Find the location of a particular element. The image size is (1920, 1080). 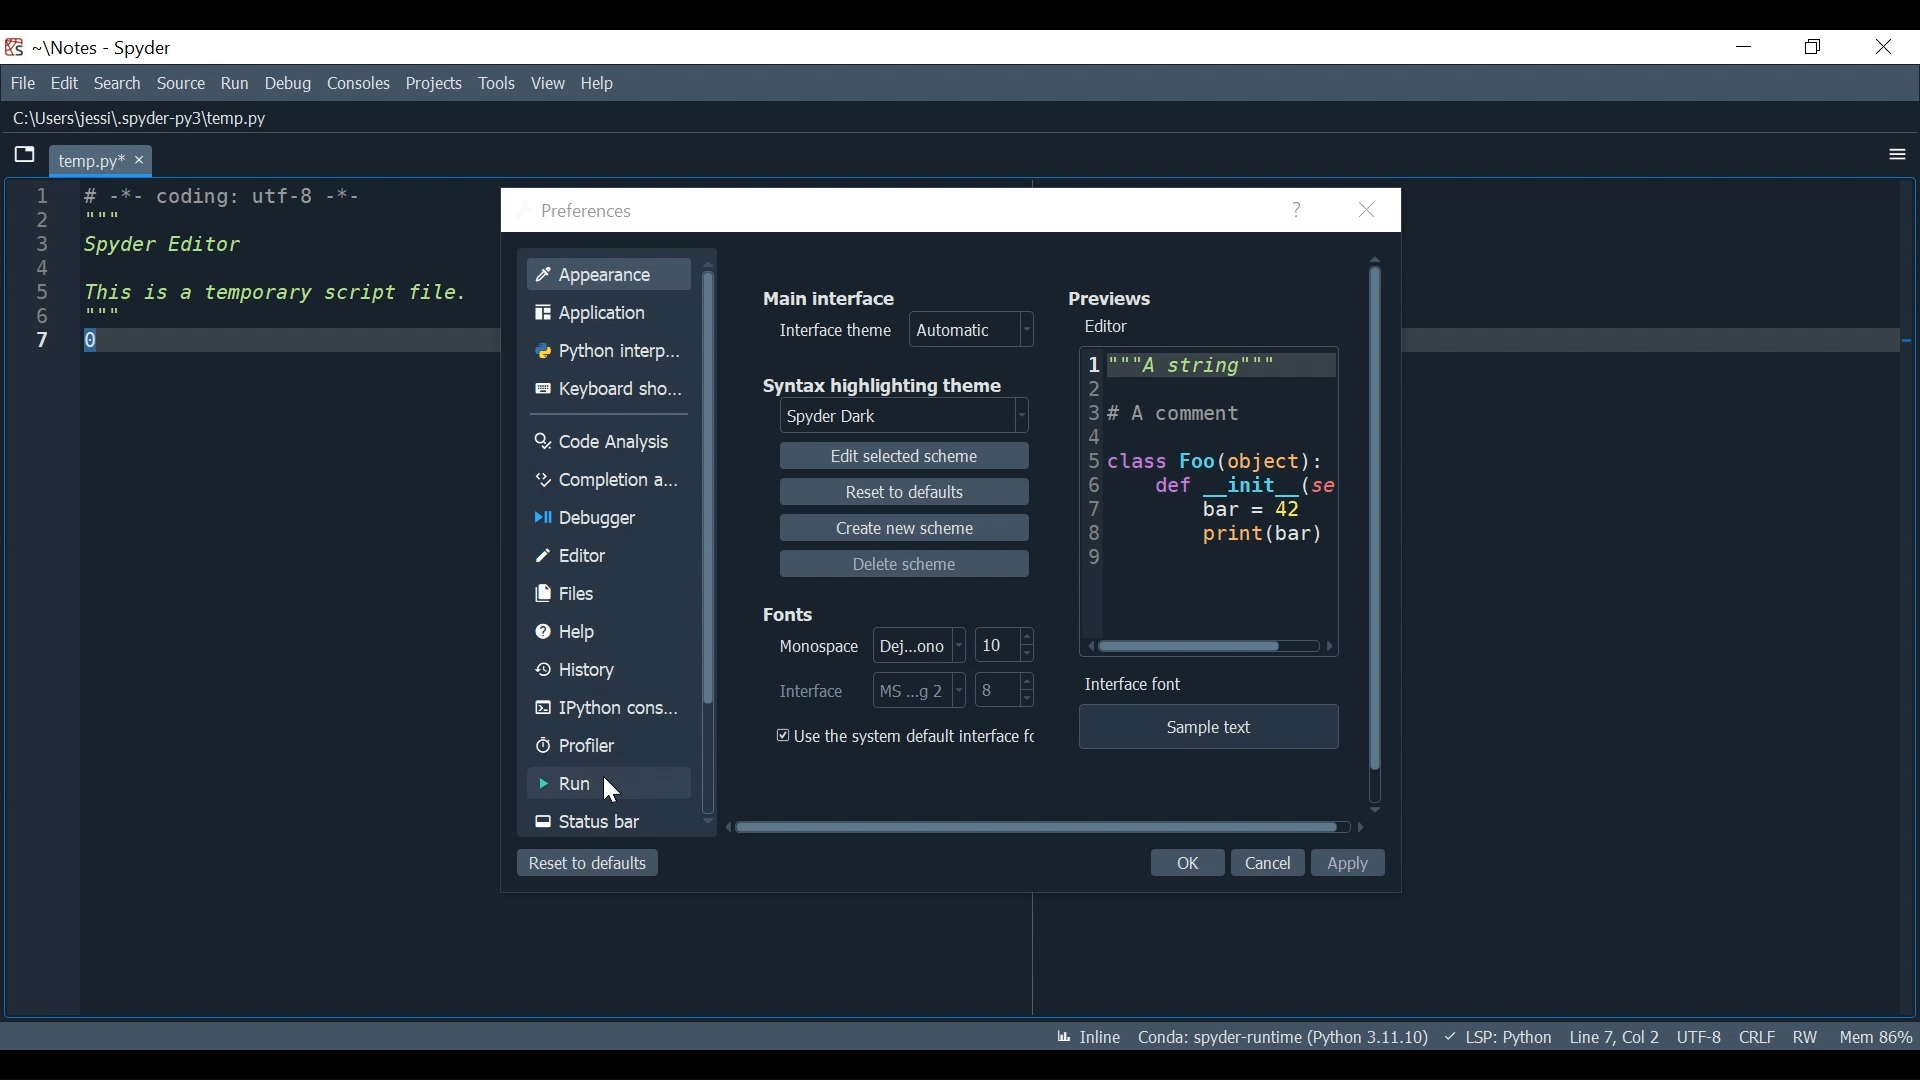

Select Interface Font is located at coordinates (870, 692).